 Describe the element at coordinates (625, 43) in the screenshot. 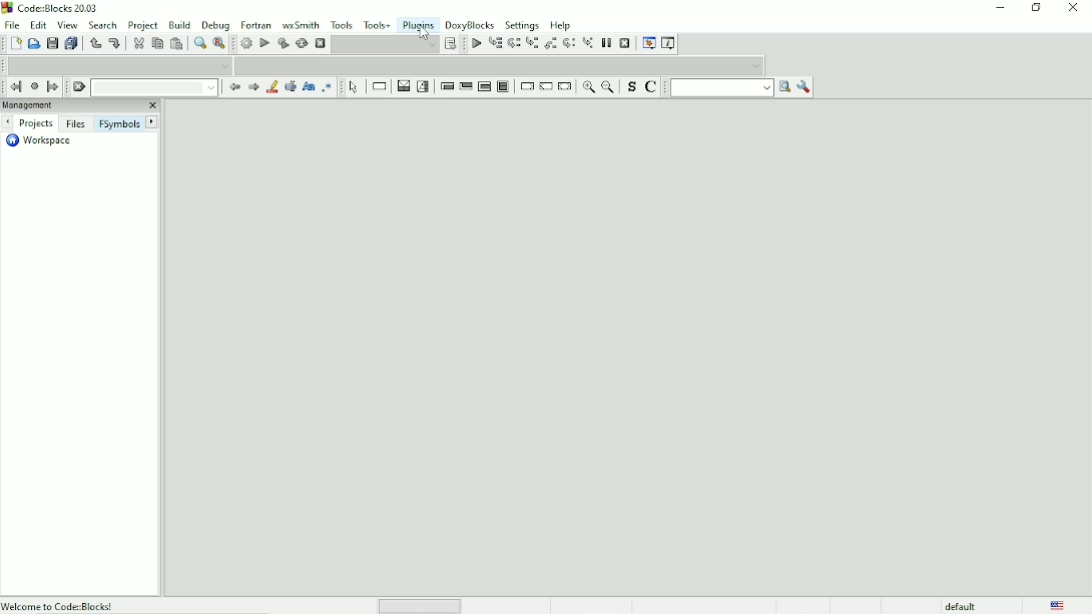

I see `Stop debugger` at that location.